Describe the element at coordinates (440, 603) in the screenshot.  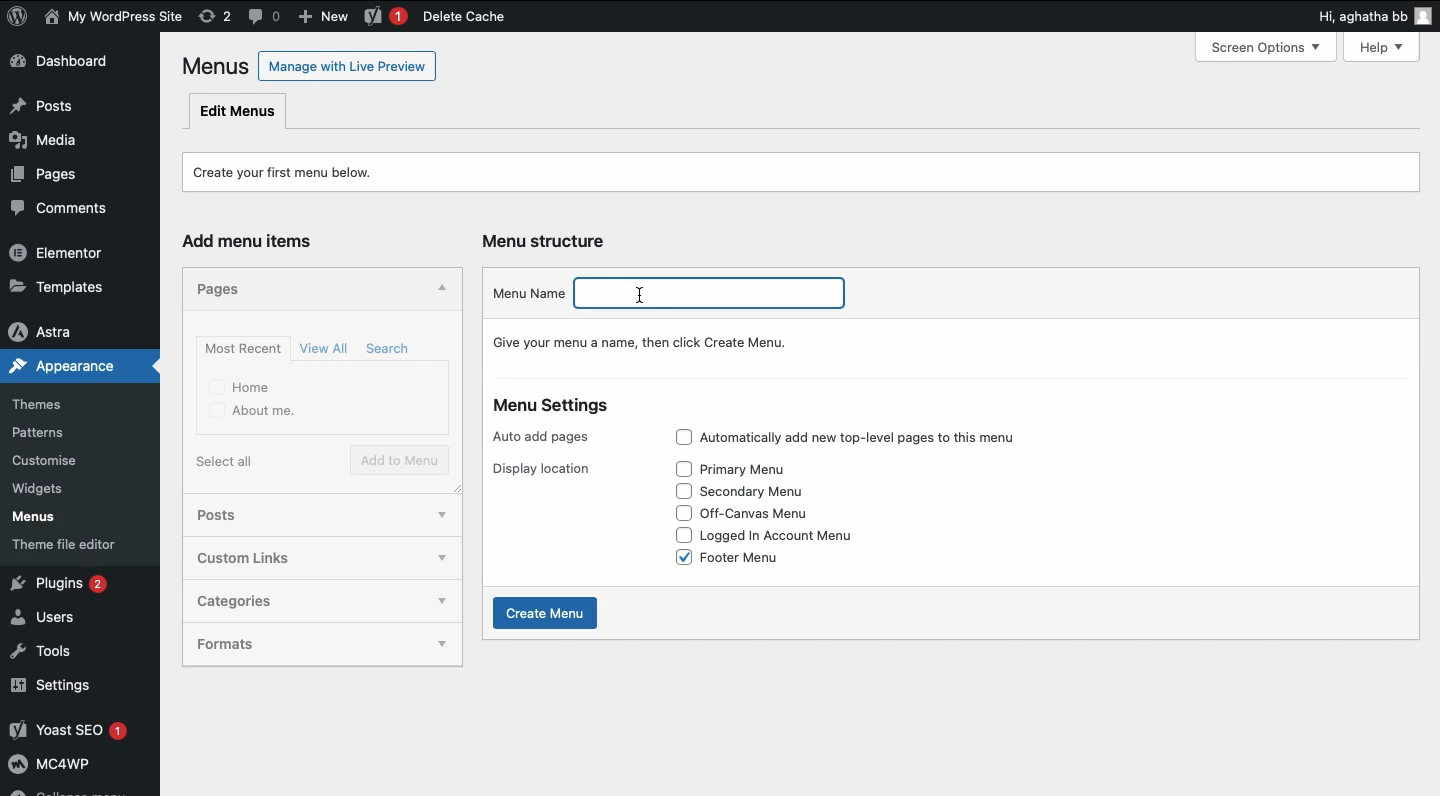
I see `show` at that location.